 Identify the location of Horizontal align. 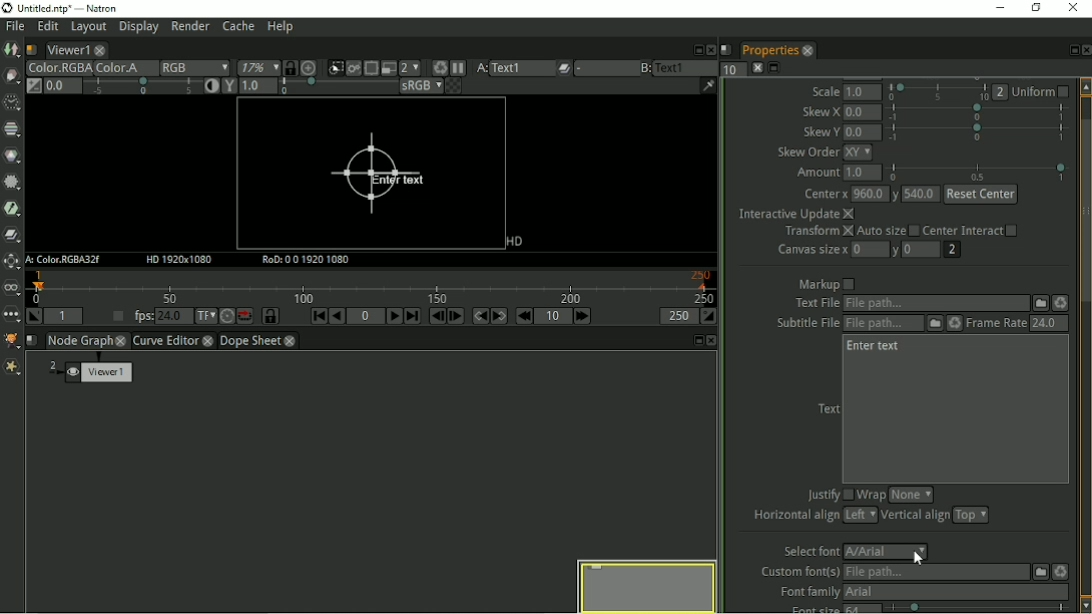
(795, 518).